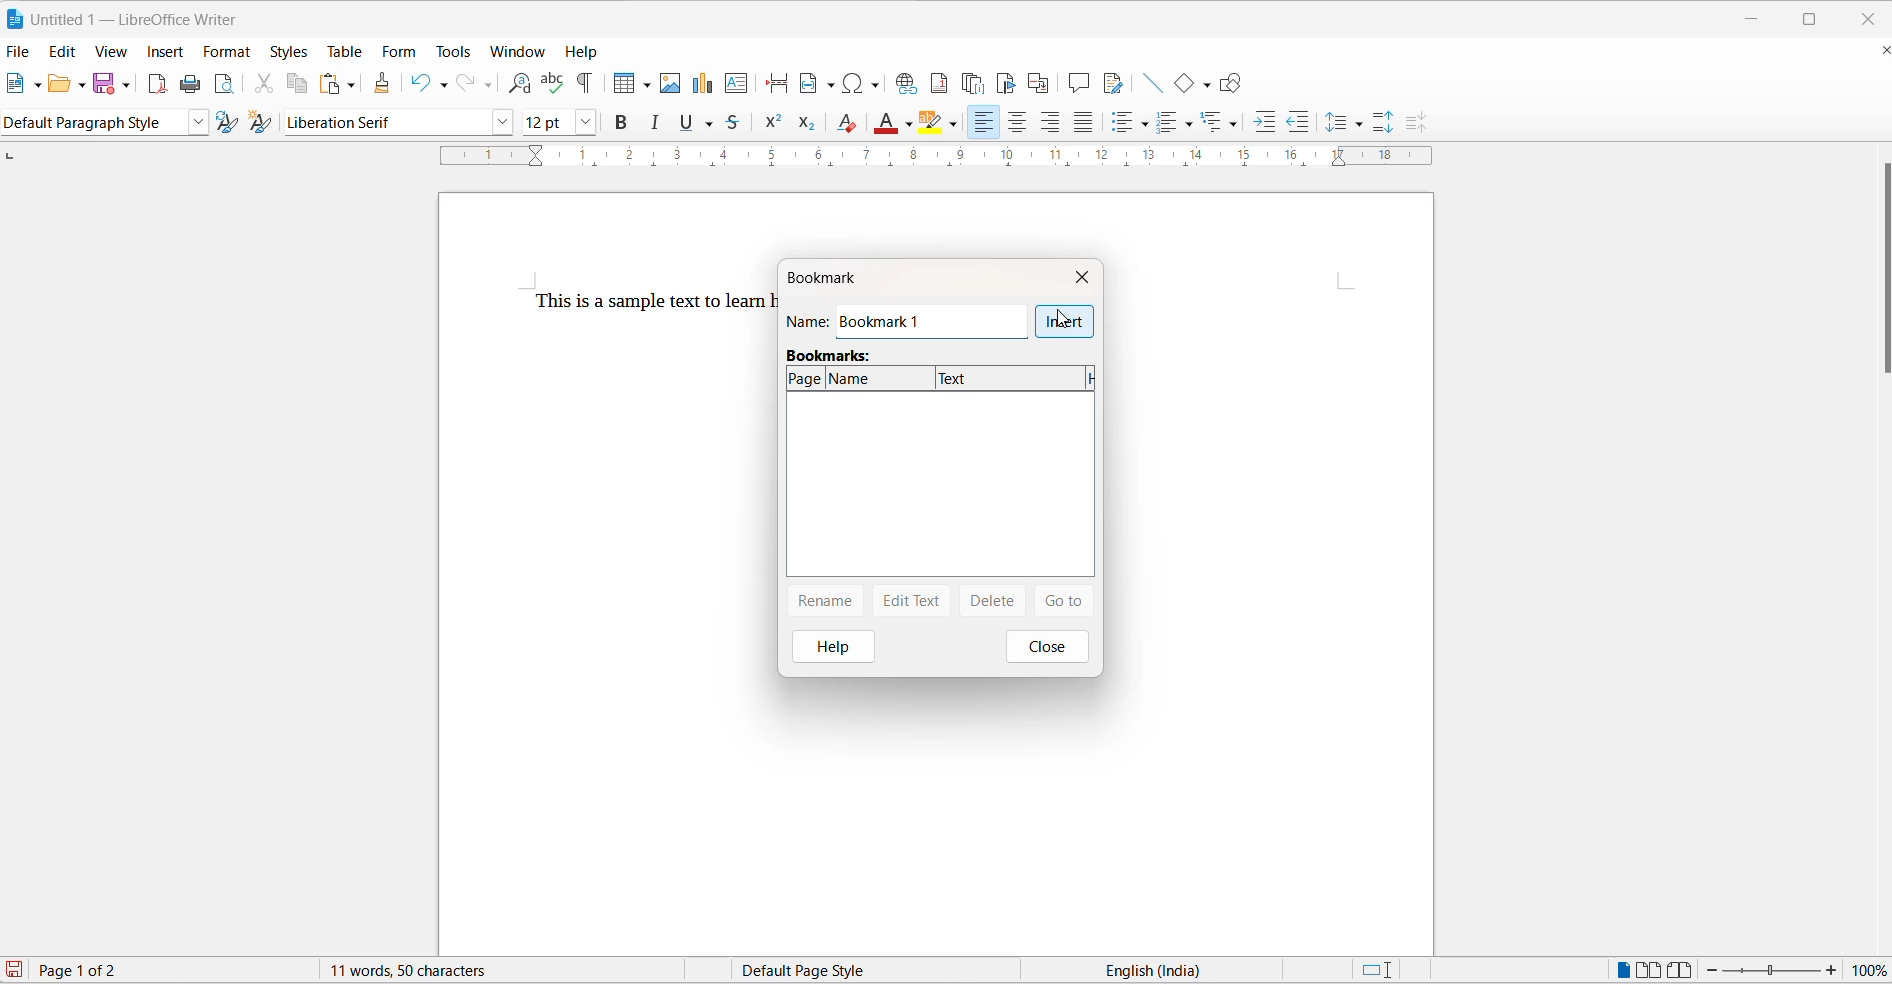 The height and width of the screenshot is (984, 1892). What do you see at coordinates (1867, 16) in the screenshot?
I see `close` at bounding box center [1867, 16].